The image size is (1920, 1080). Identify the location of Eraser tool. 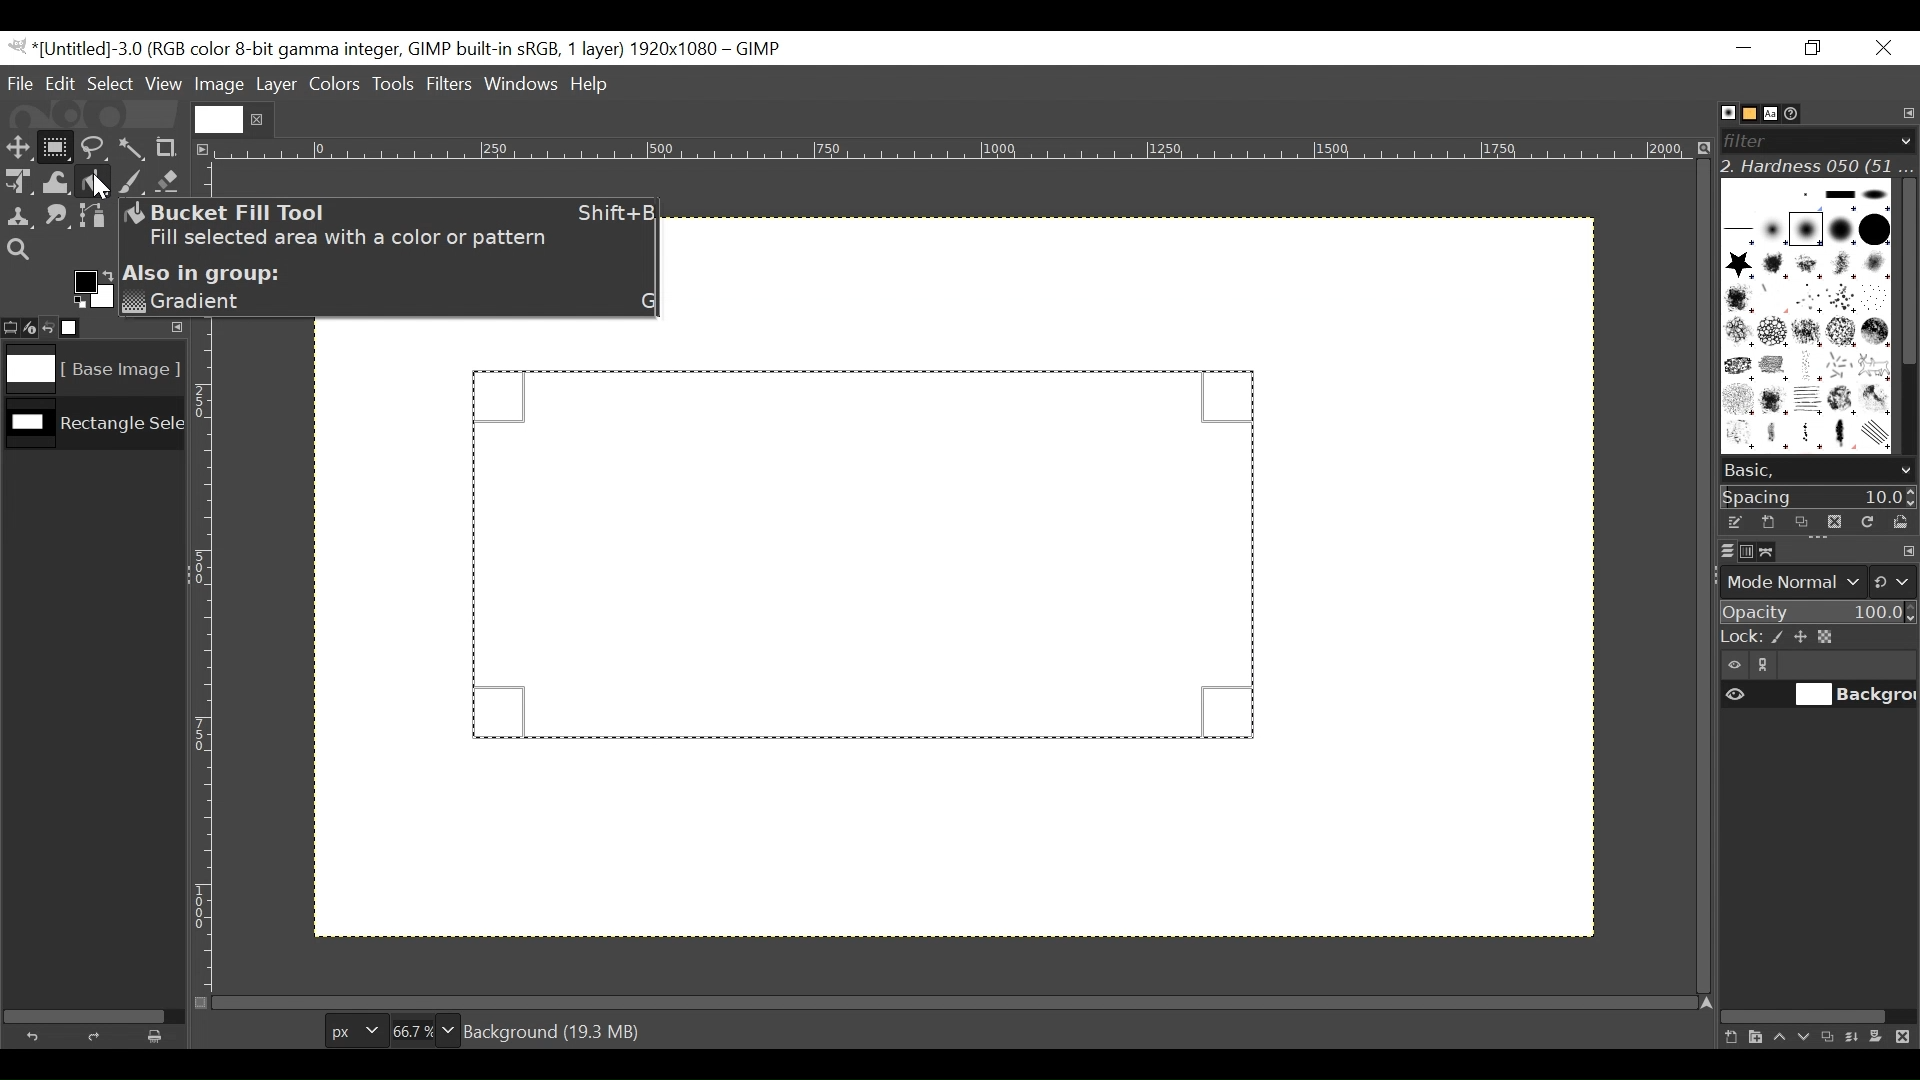
(170, 183).